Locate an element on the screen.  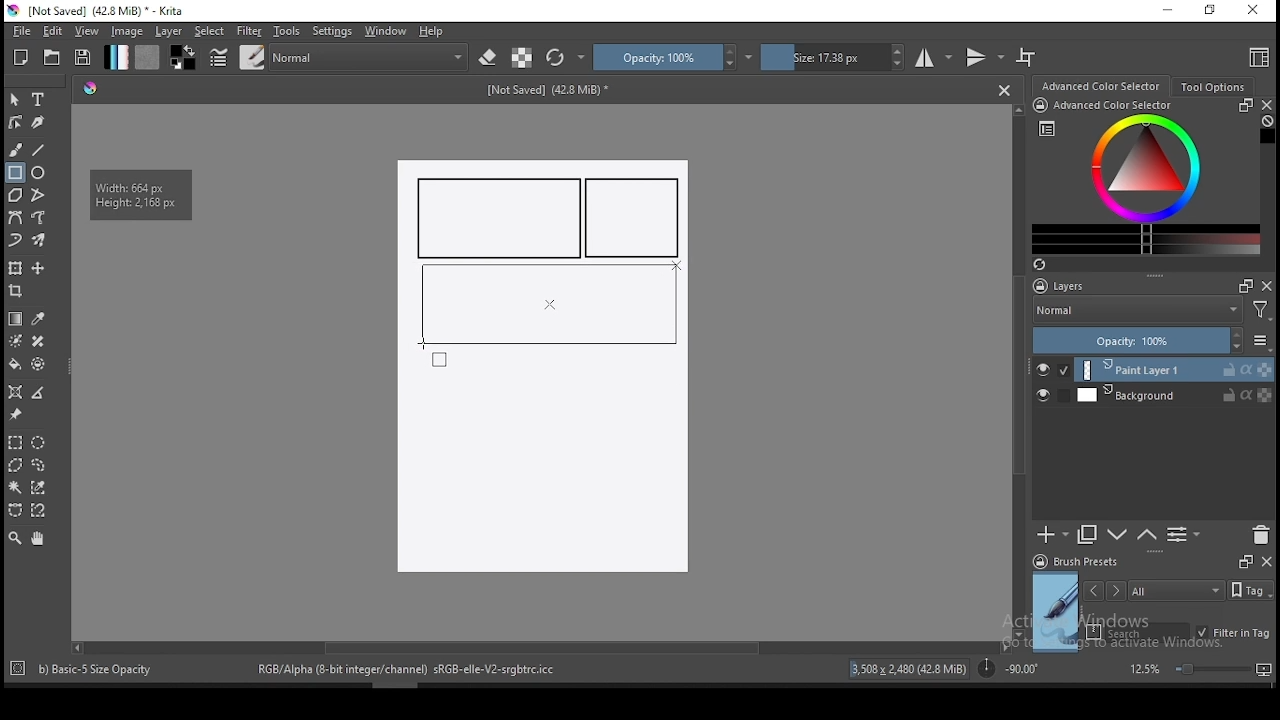
blending mode is located at coordinates (370, 57).